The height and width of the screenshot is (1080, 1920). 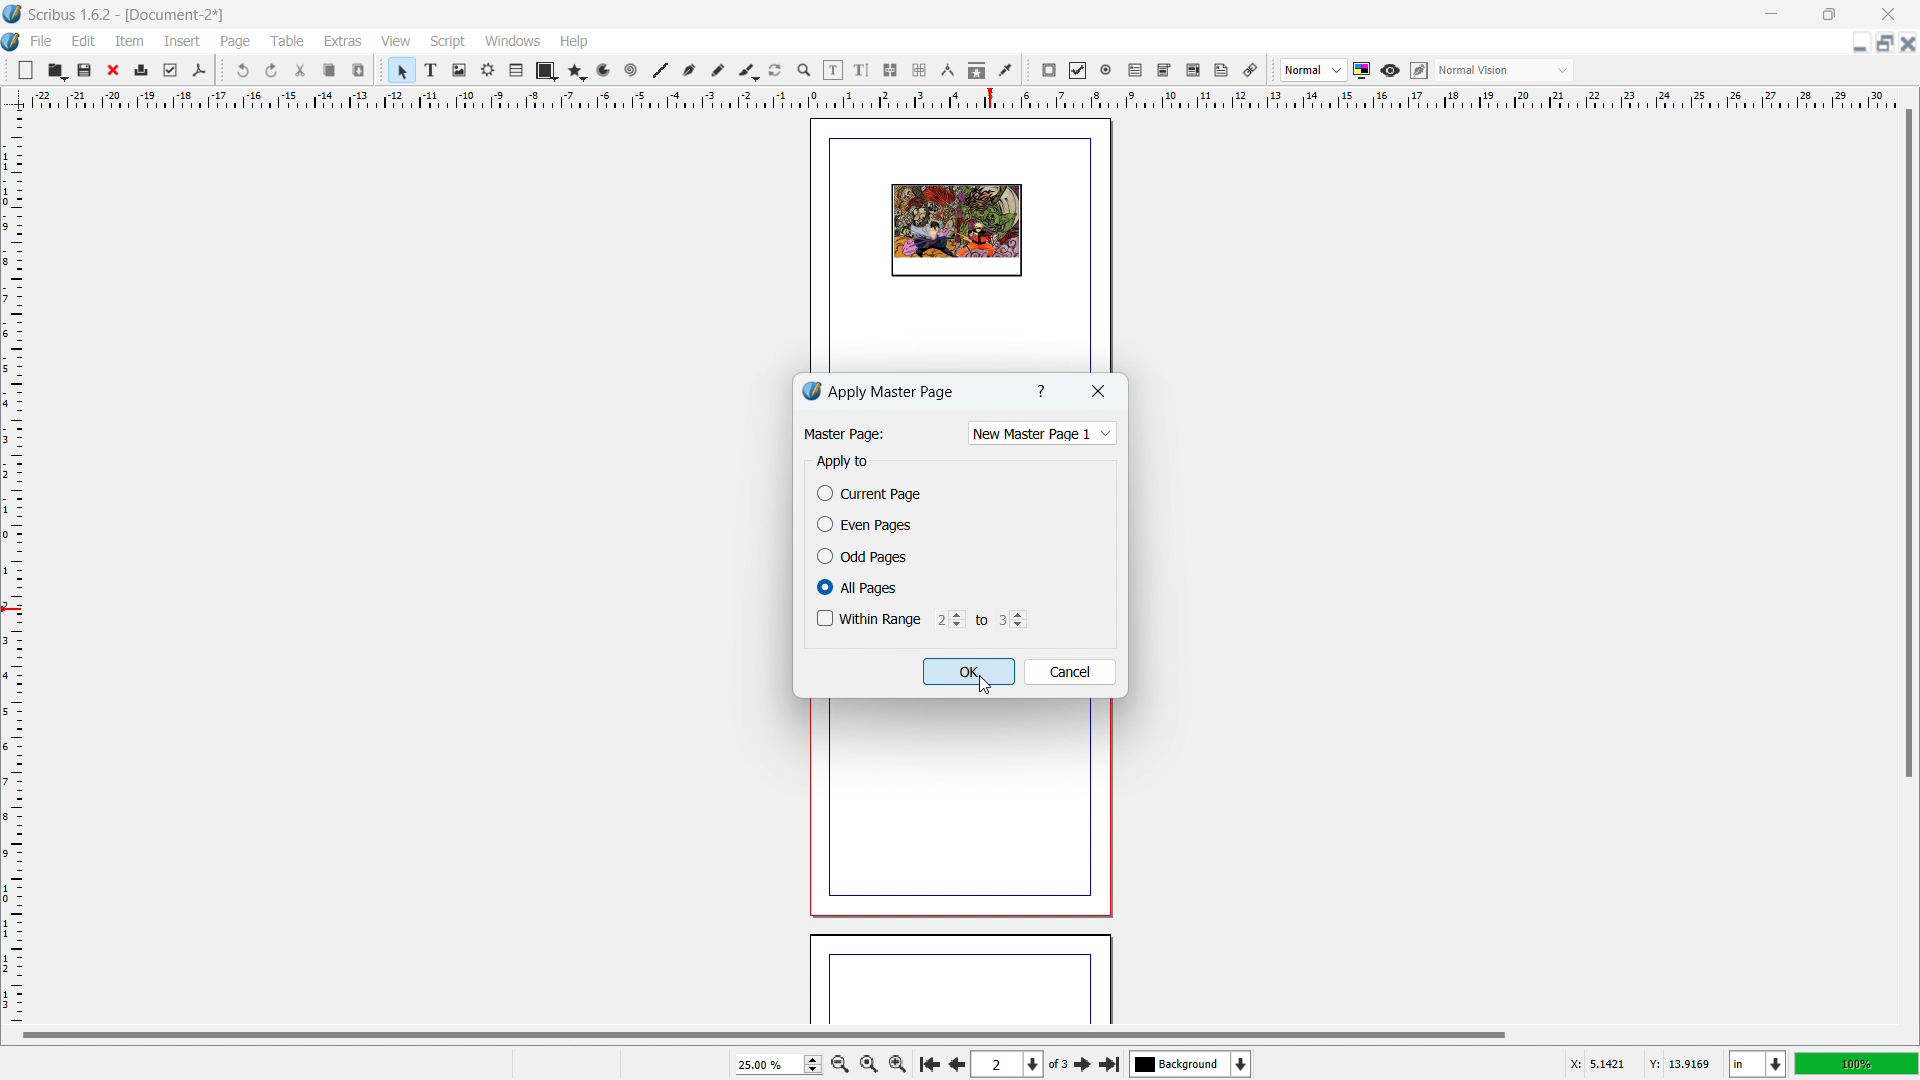 What do you see at coordinates (1222, 71) in the screenshot?
I see `text annotation` at bounding box center [1222, 71].